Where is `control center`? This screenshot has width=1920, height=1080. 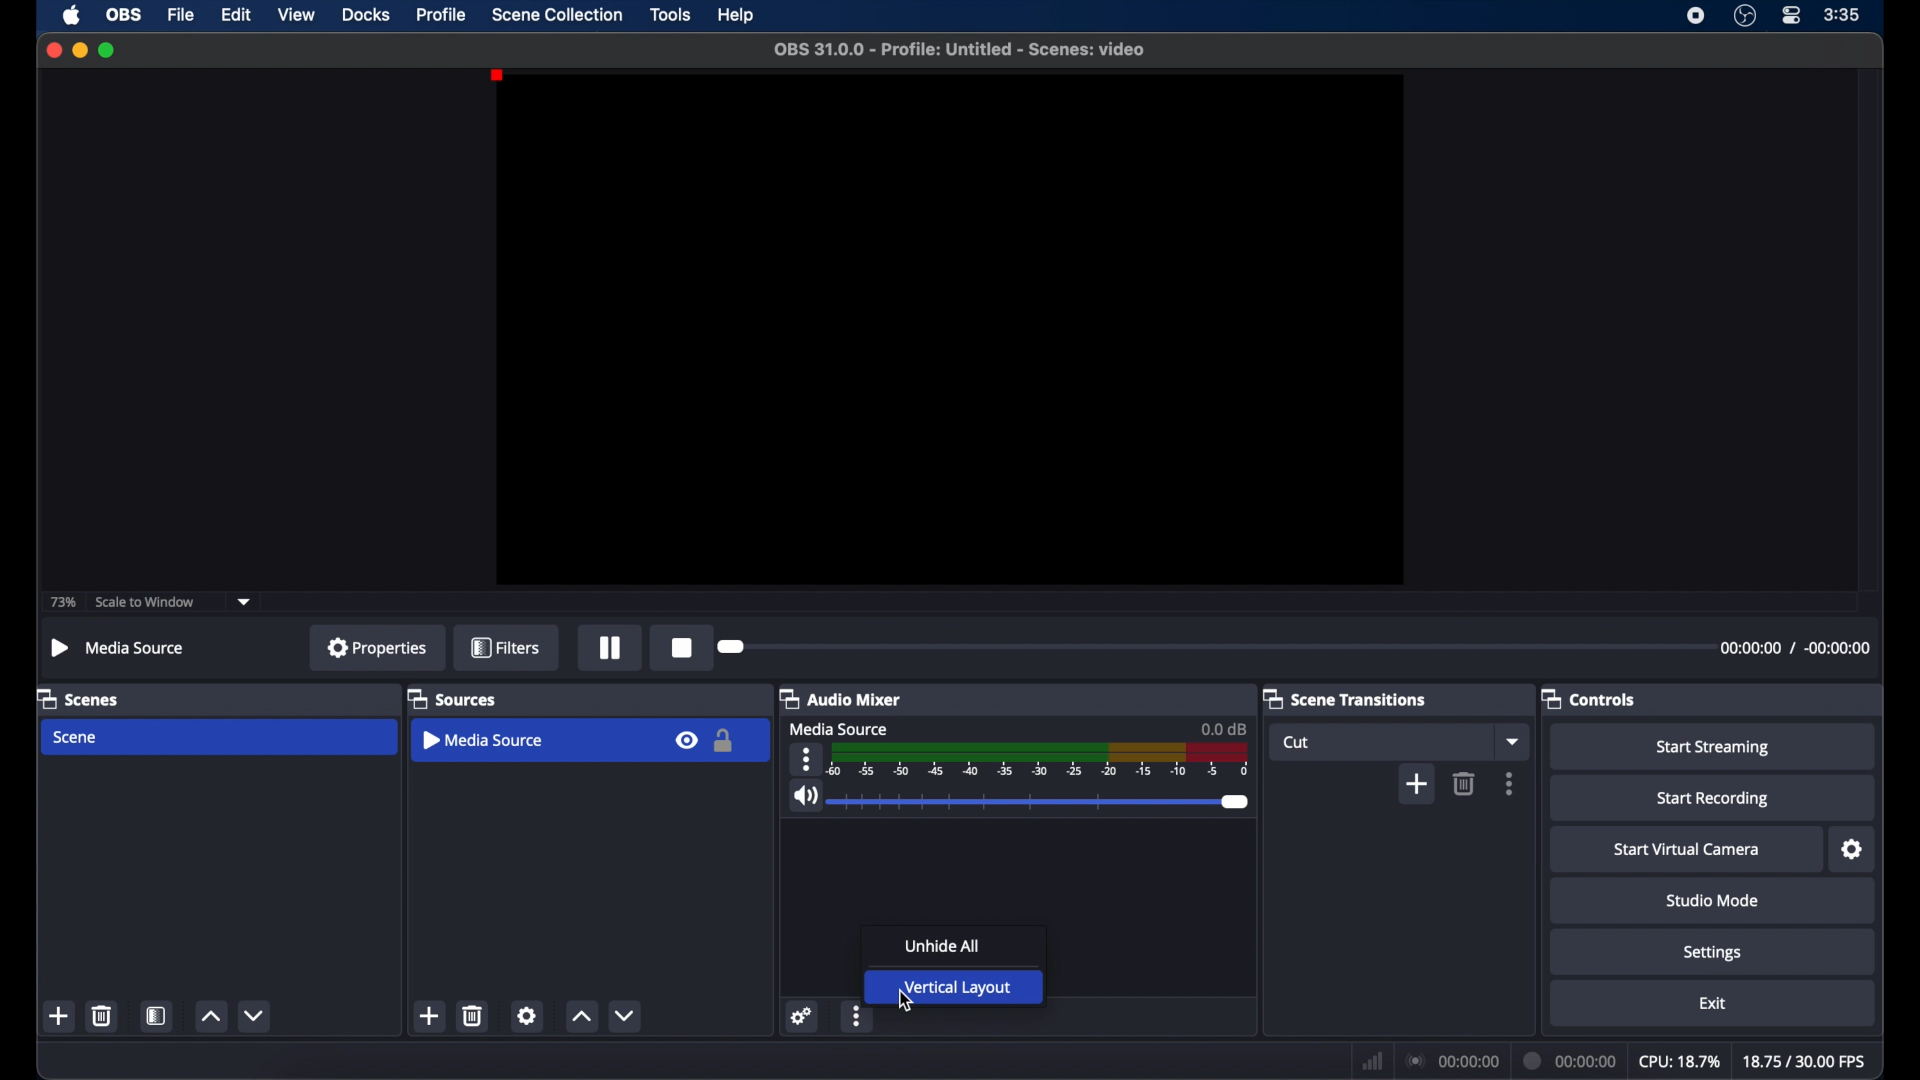 control center is located at coordinates (1793, 16).